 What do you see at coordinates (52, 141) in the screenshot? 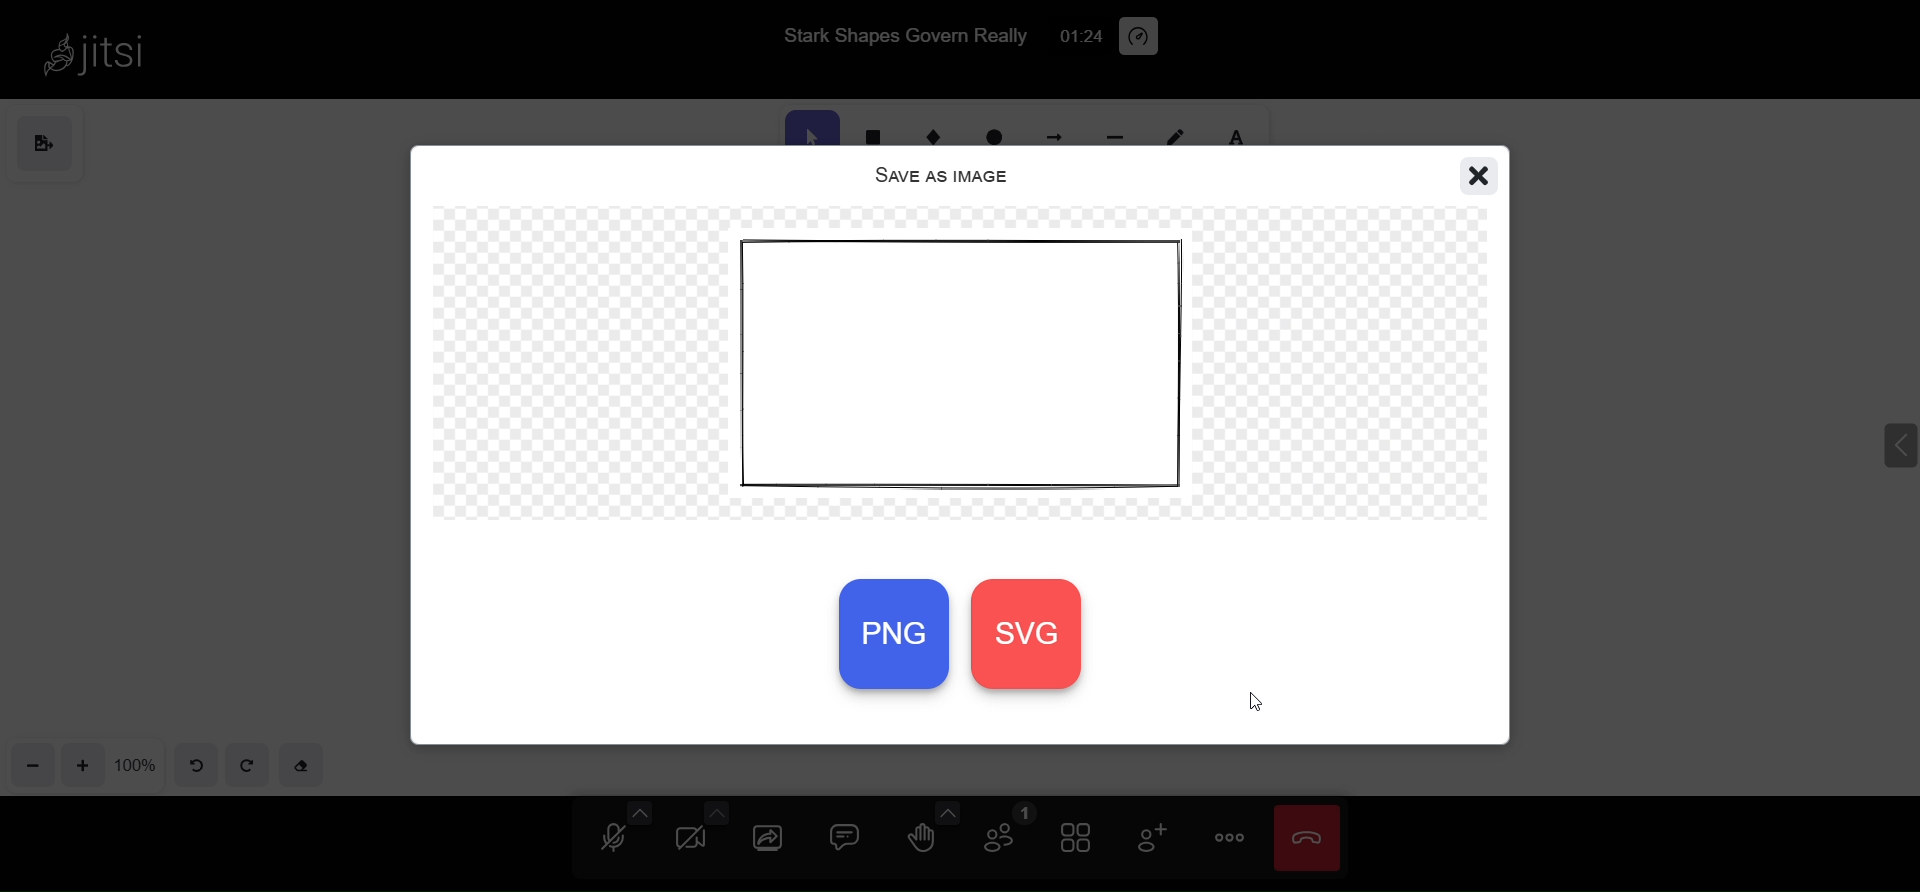
I see `save as image` at bounding box center [52, 141].